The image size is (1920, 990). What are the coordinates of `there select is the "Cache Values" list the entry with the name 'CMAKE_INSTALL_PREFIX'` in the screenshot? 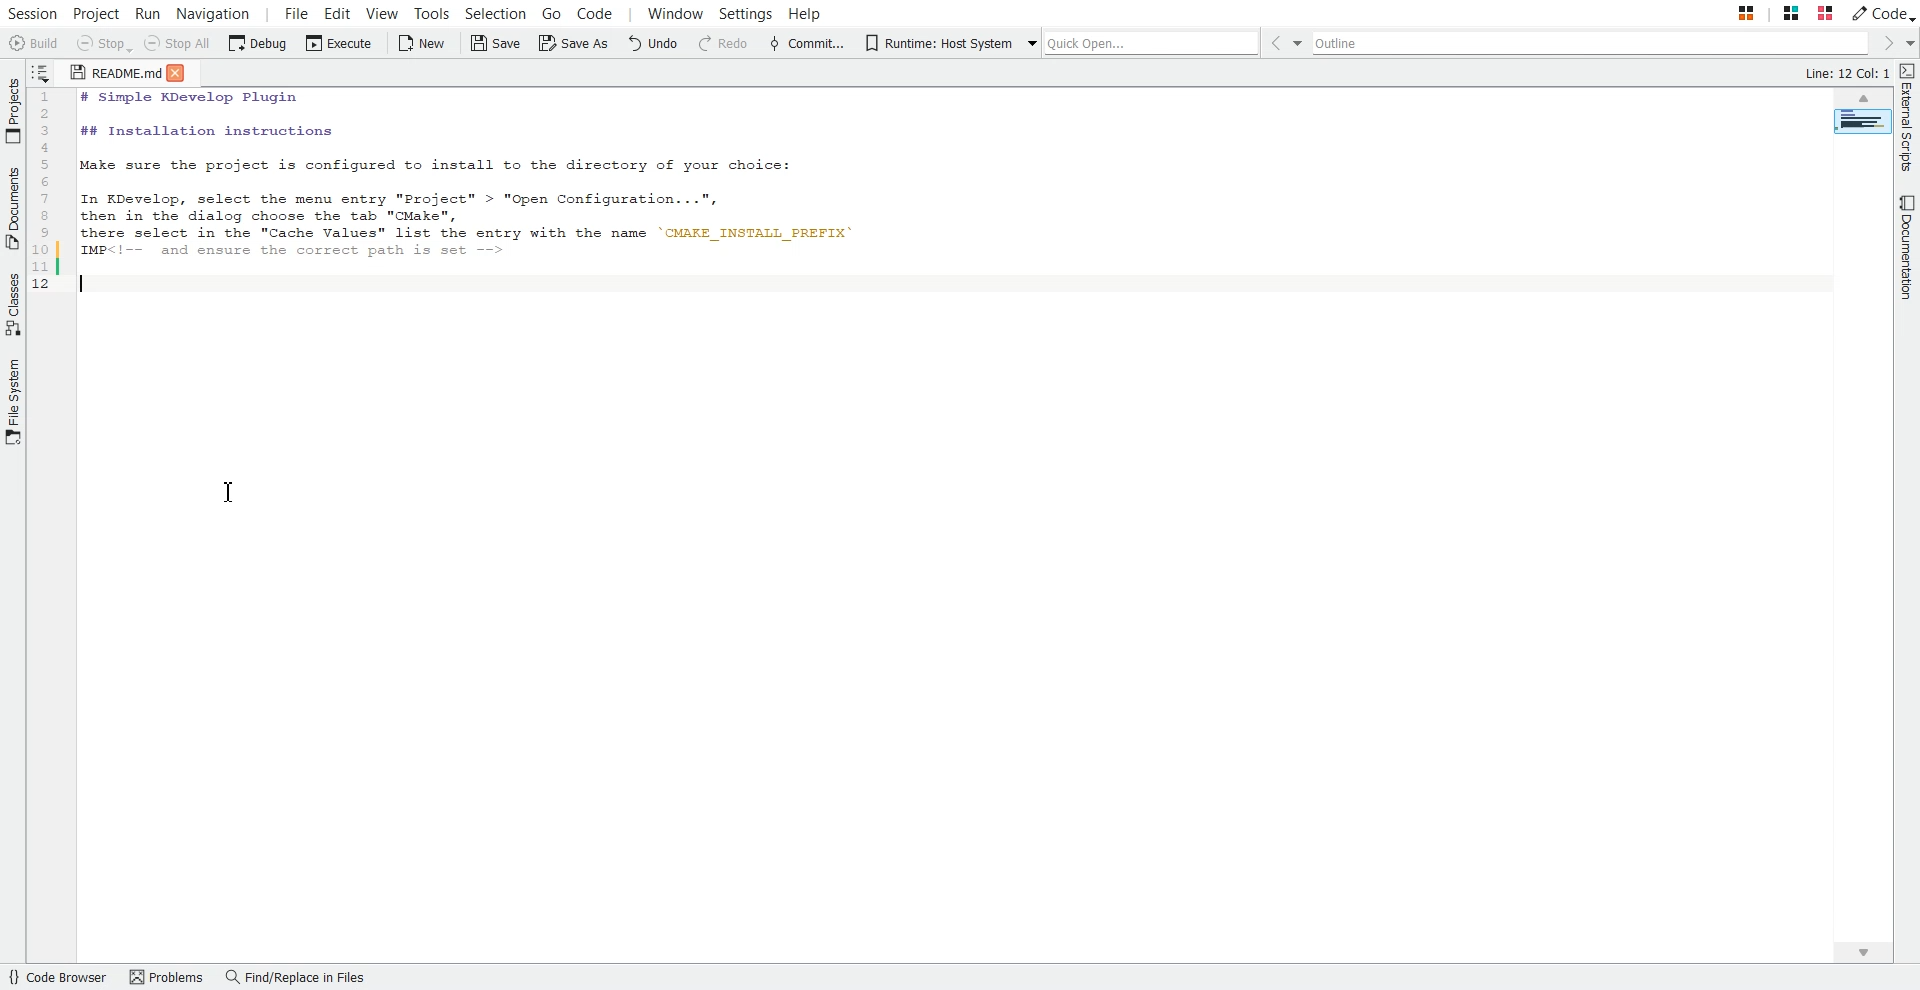 It's located at (483, 235).